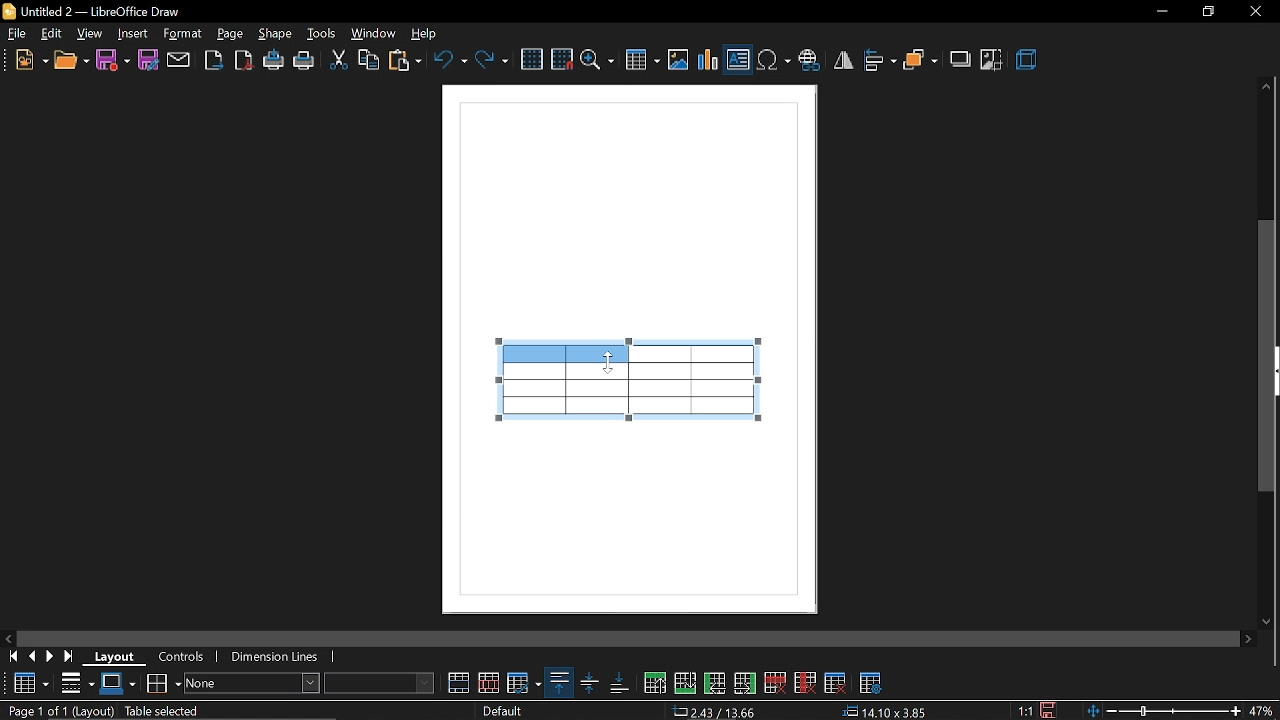  What do you see at coordinates (1024, 711) in the screenshot?
I see `1:1` at bounding box center [1024, 711].